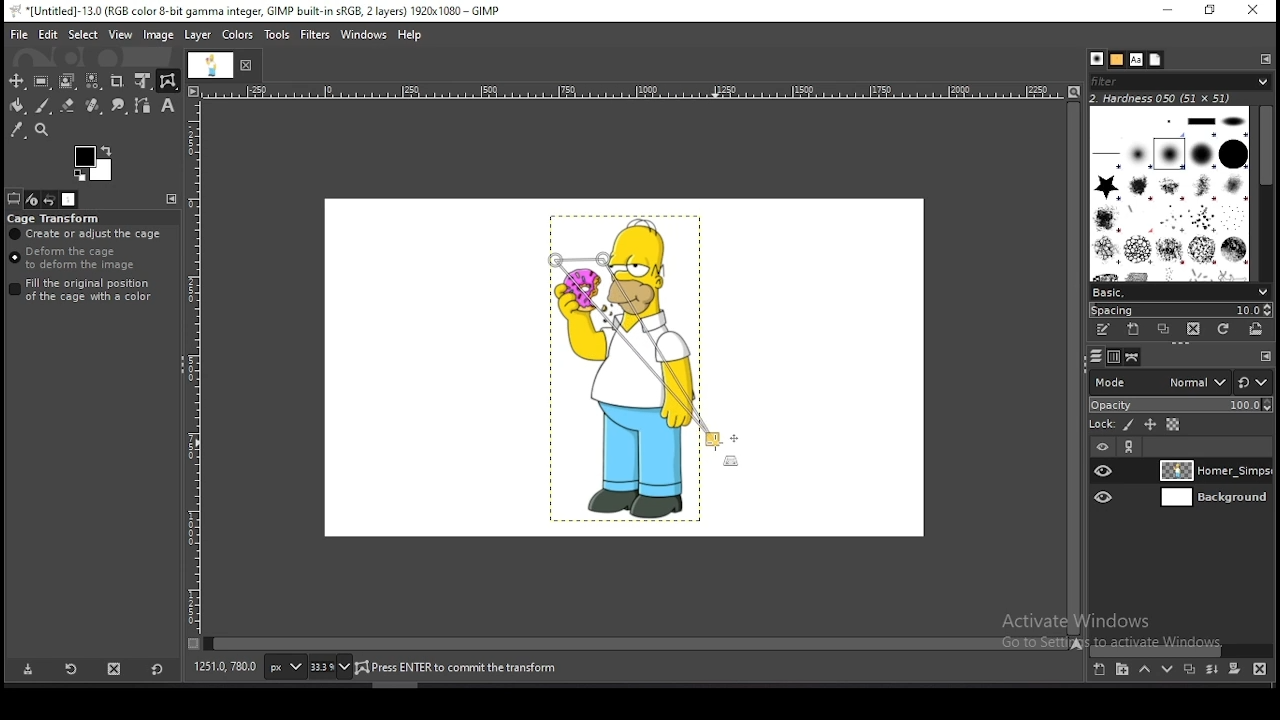 Image resolution: width=1280 pixels, height=720 pixels. What do you see at coordinates (50, 199) in the screenshot?
I see `undo history` at bounding box center [50, 199].